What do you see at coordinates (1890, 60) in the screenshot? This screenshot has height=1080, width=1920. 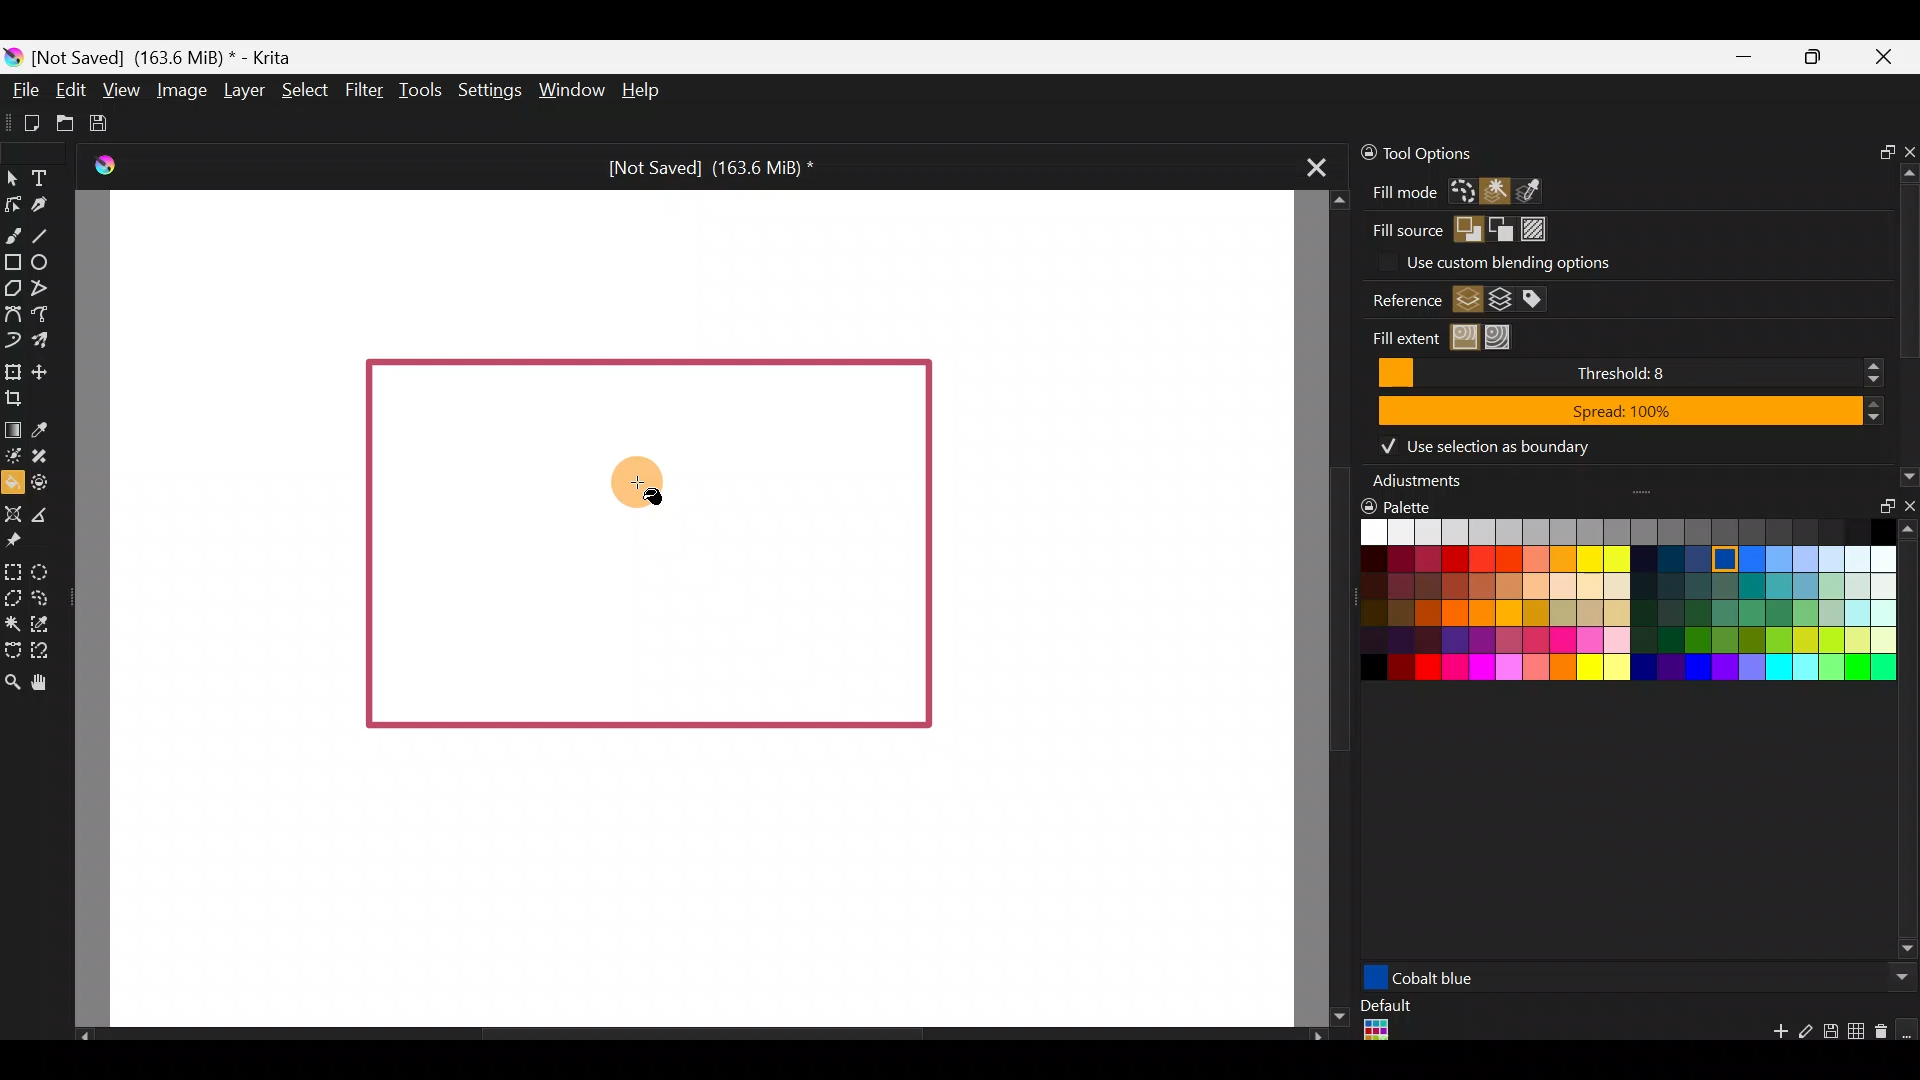 I see `Close` at bounding box center [1890, 60].